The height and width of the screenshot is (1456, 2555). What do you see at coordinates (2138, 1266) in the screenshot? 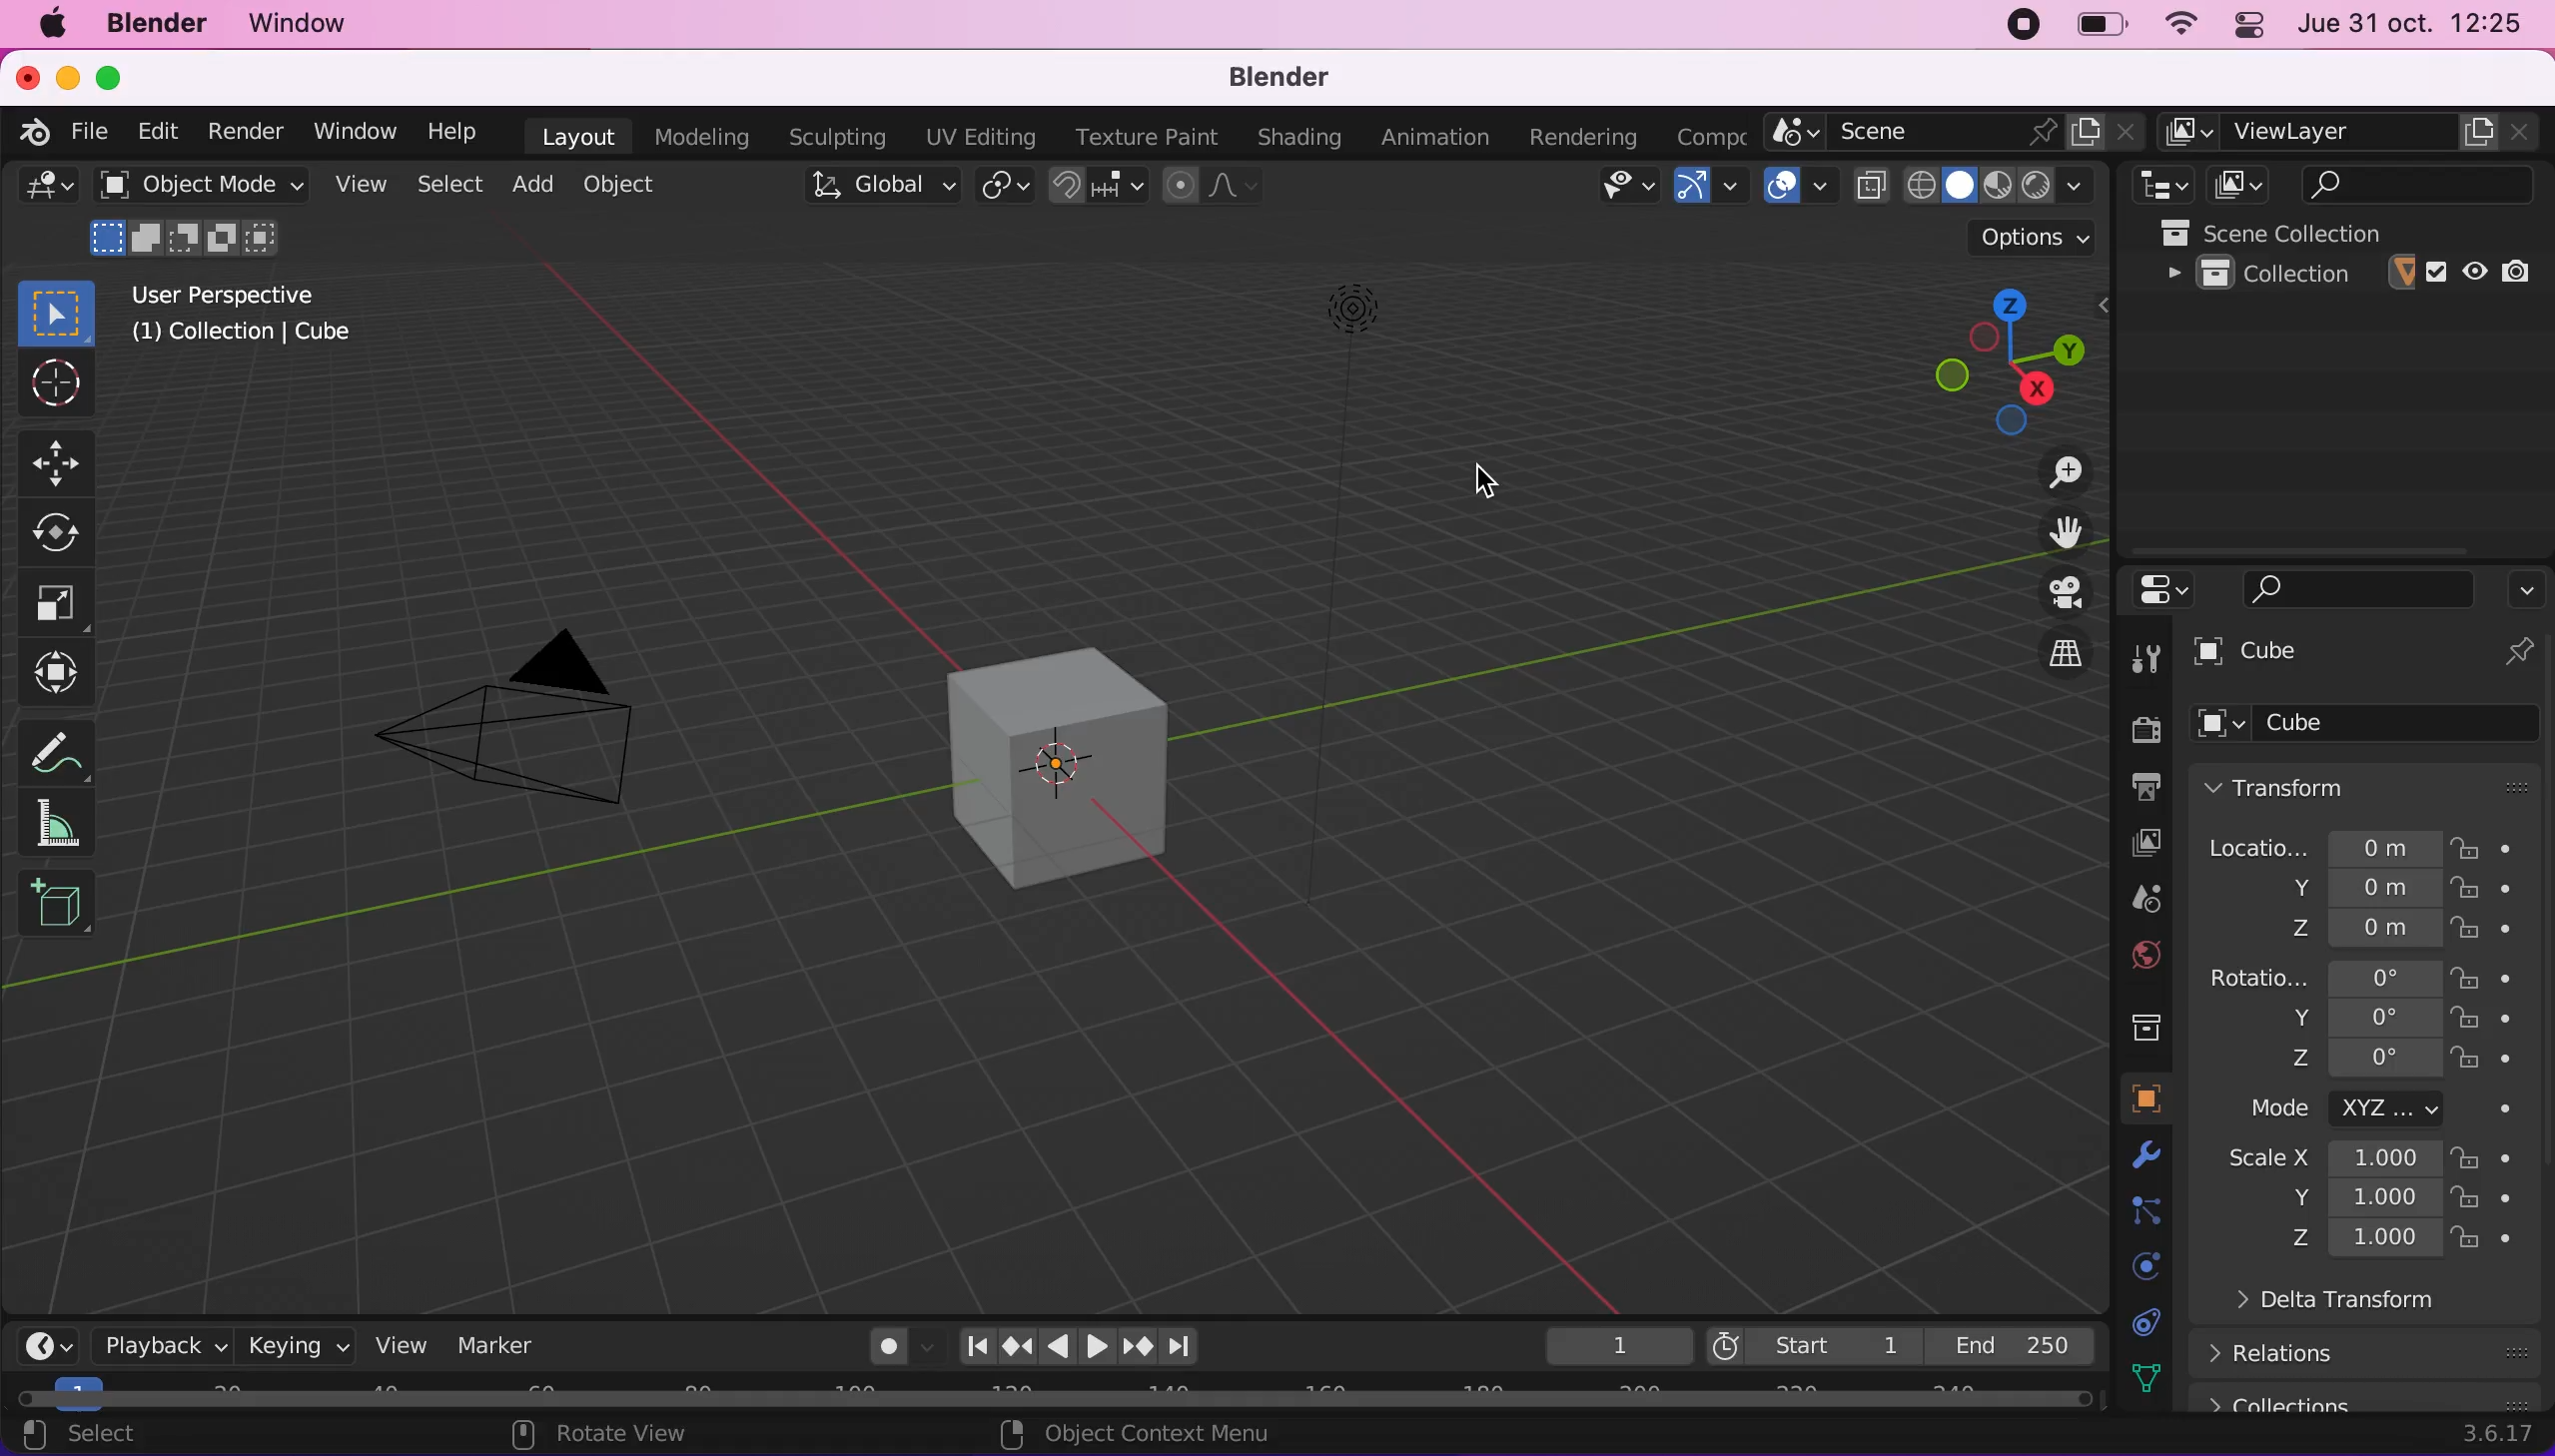
I see `physics` at bounding box center [2138, 1266].